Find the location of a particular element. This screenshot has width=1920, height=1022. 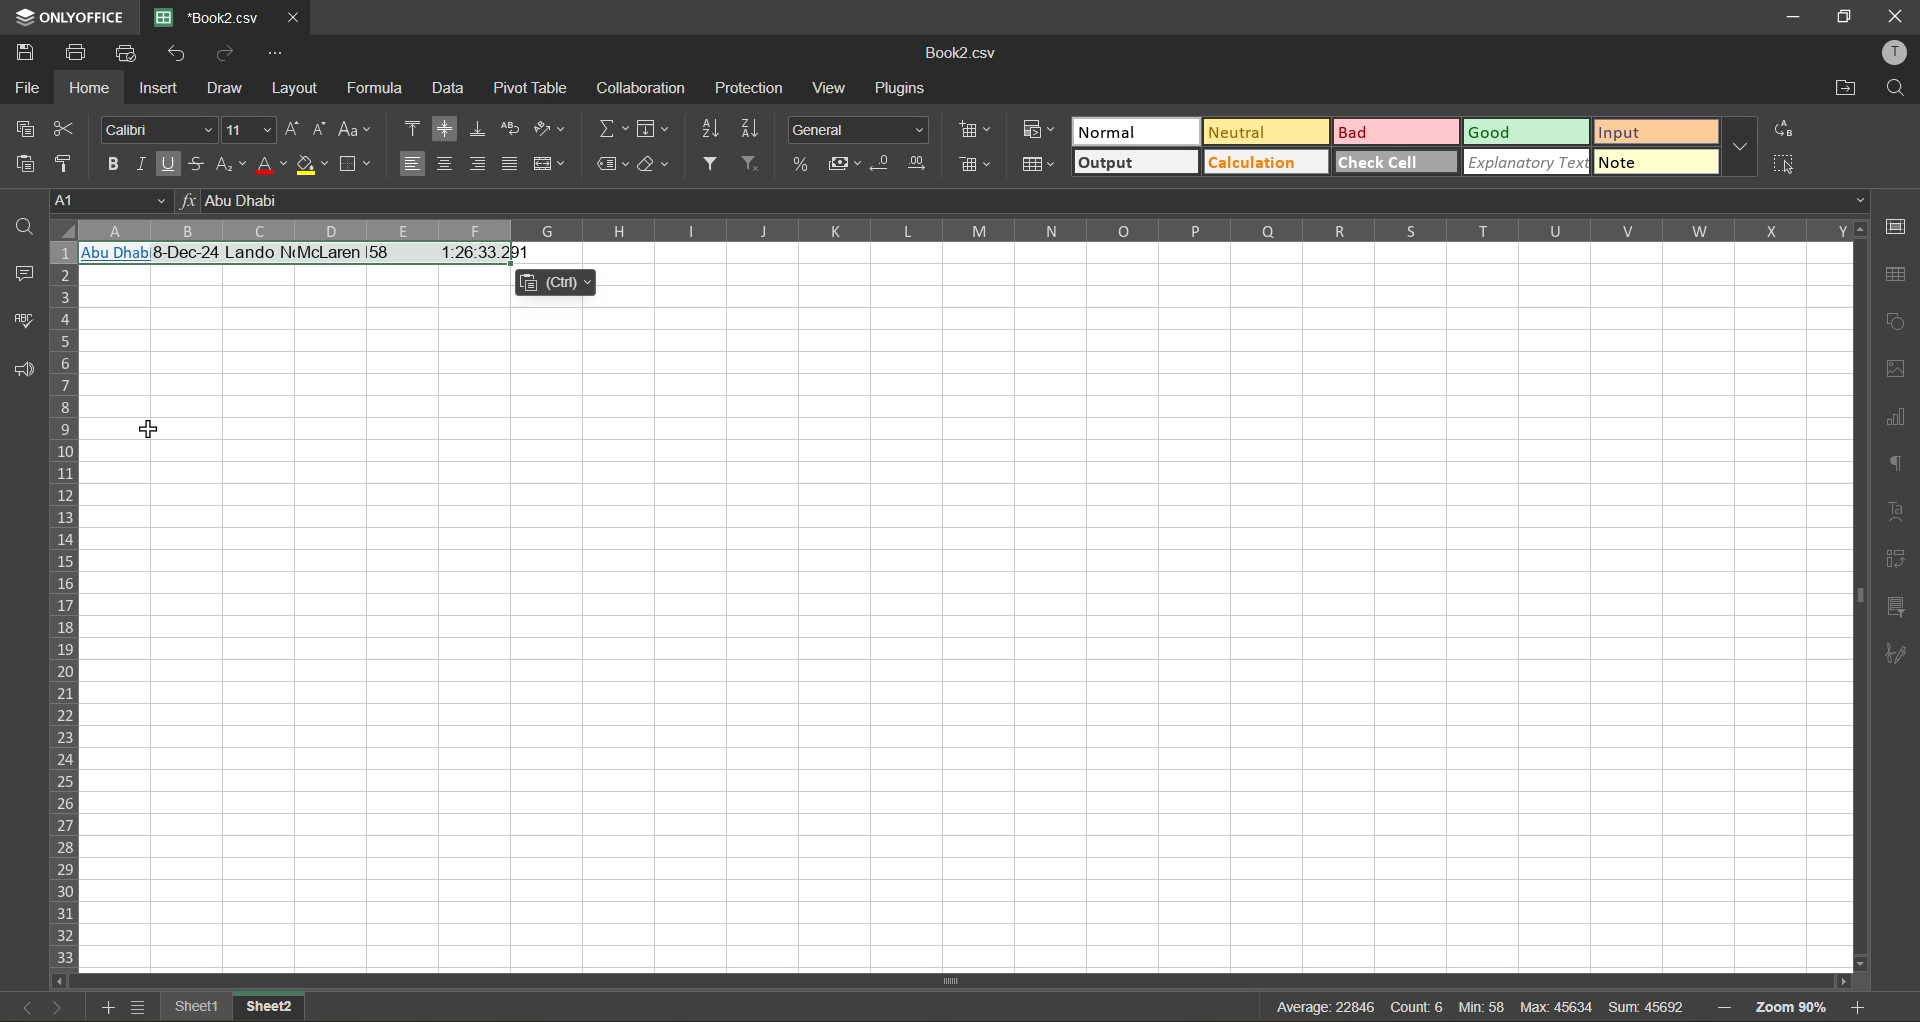

select all cells is located at coordinates (60, 231).